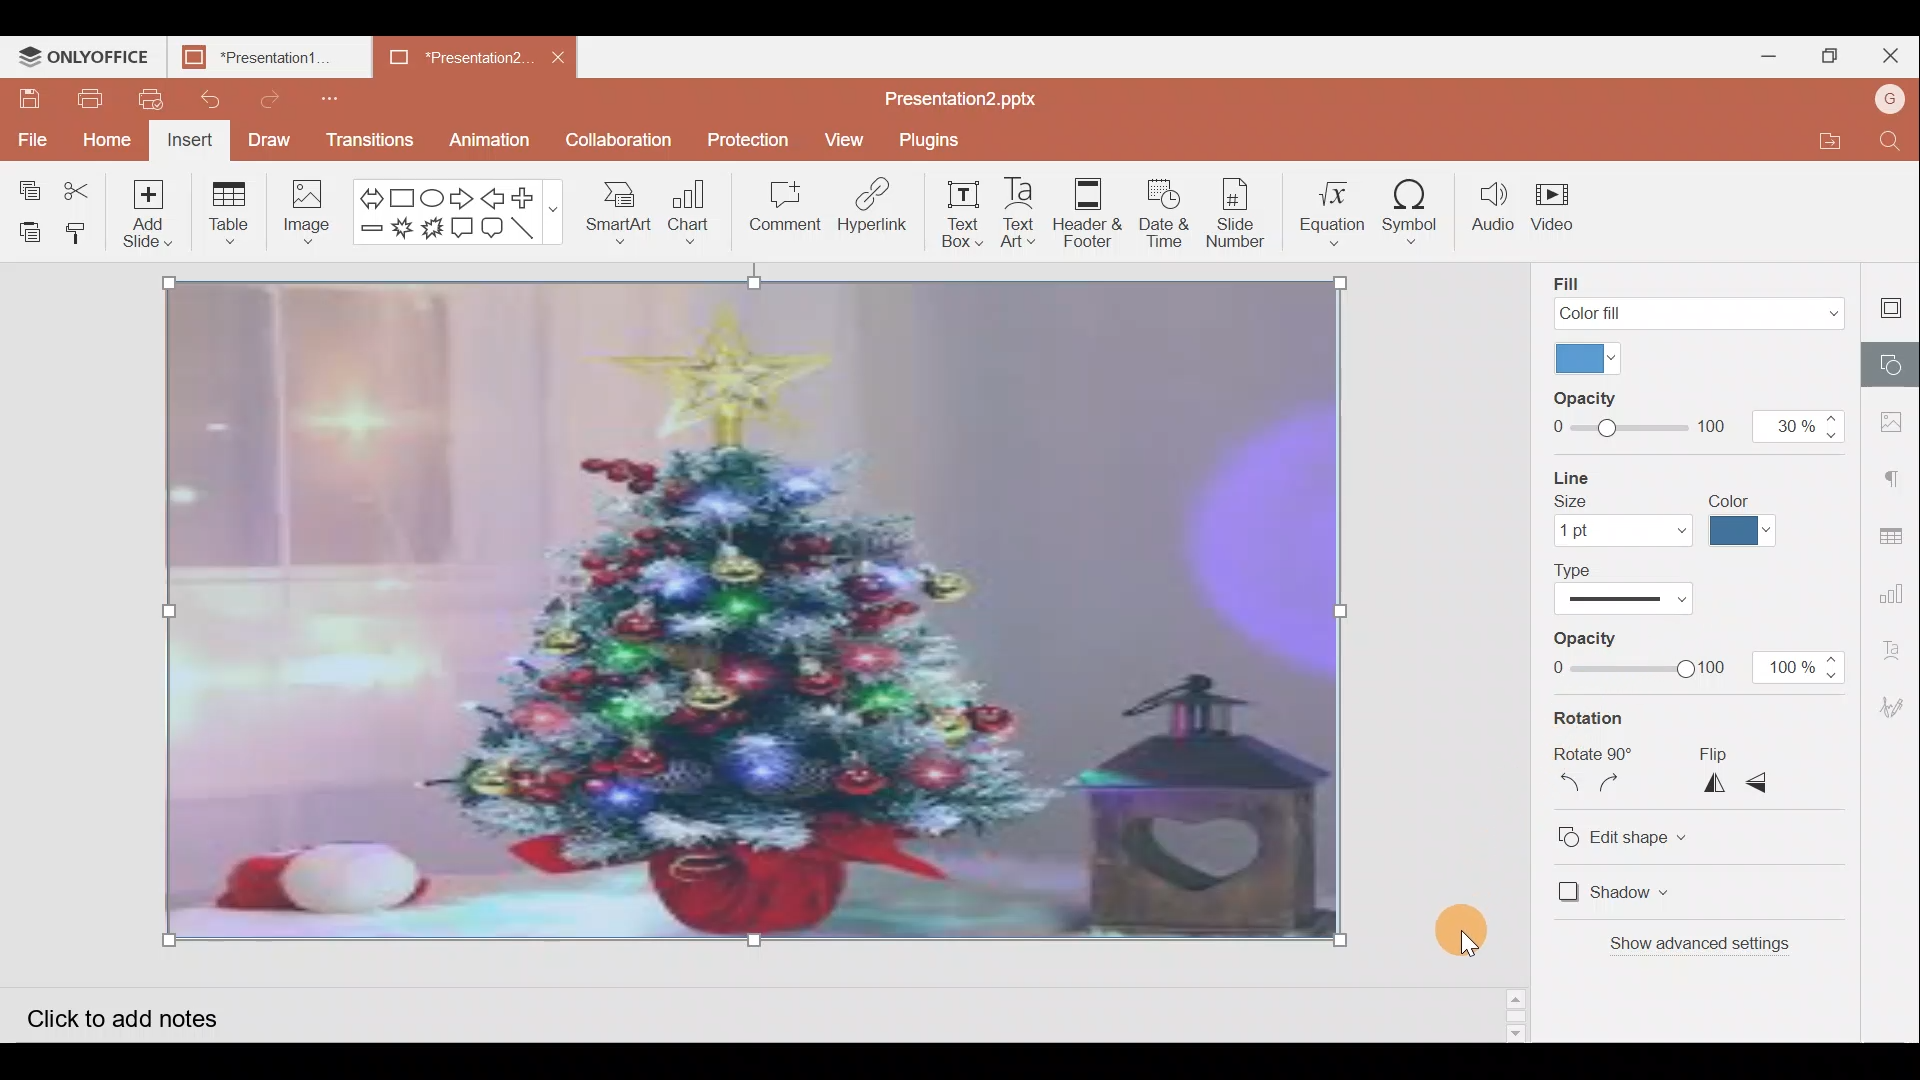 Image resolution: width=1920 pixels, height=1080 pixels. I want to click on Close document, so click(559, 56).